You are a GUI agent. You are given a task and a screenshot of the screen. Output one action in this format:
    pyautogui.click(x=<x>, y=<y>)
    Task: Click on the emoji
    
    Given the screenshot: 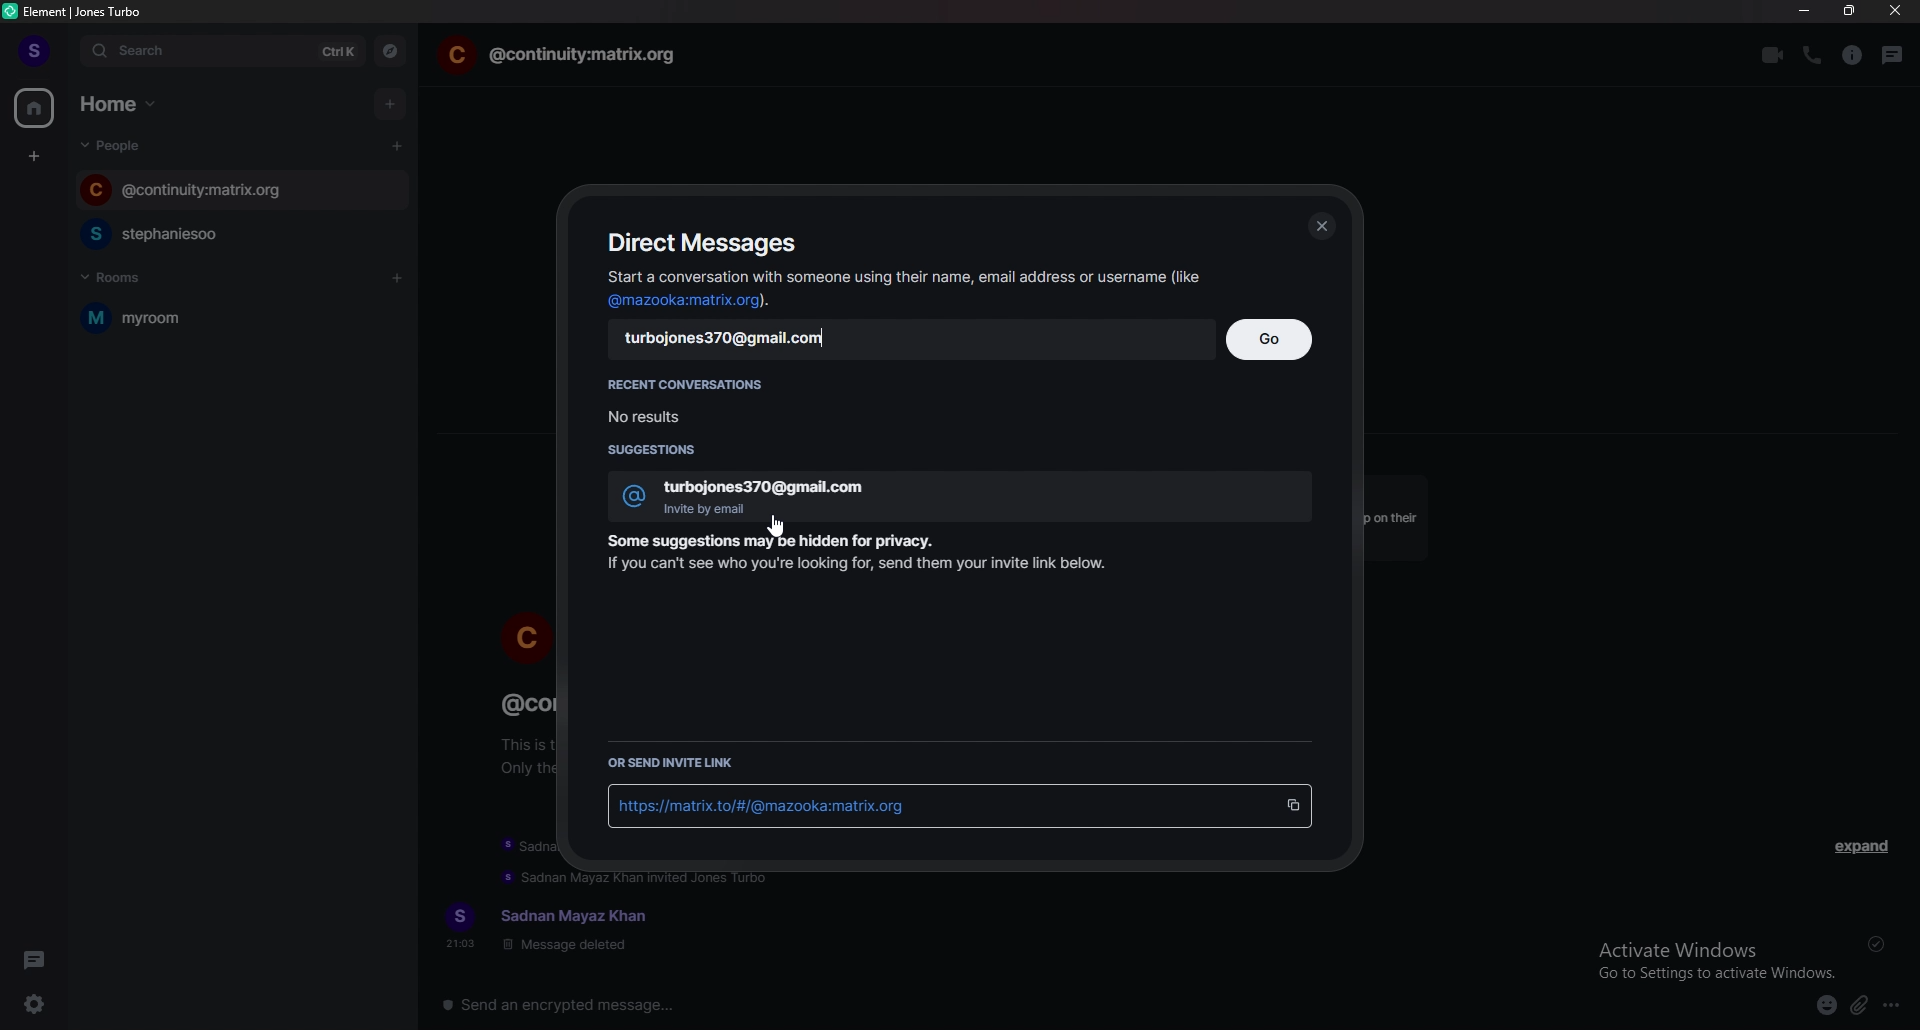 What is the action you would take?
    pyautogui.click(x=1827, y=1007)
    